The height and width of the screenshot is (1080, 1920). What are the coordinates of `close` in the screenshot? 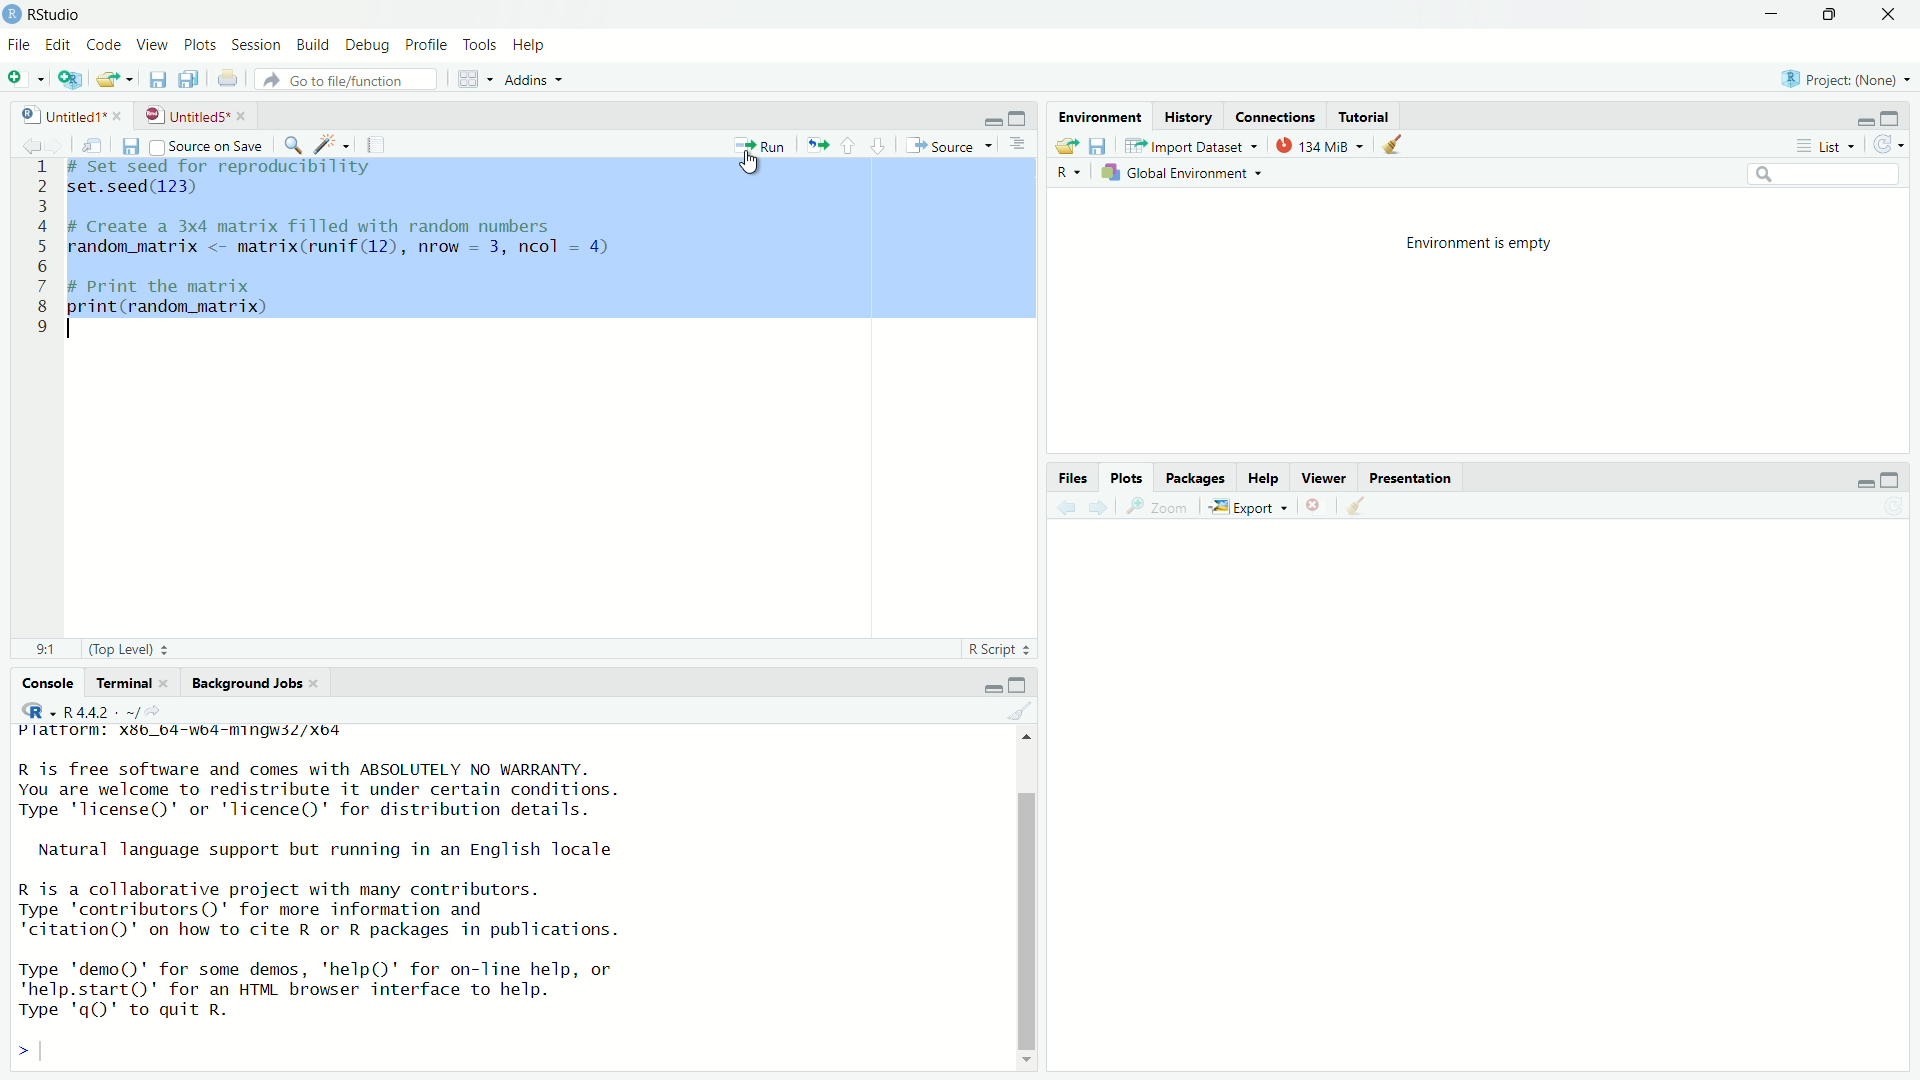 It's located at (1315, 505).